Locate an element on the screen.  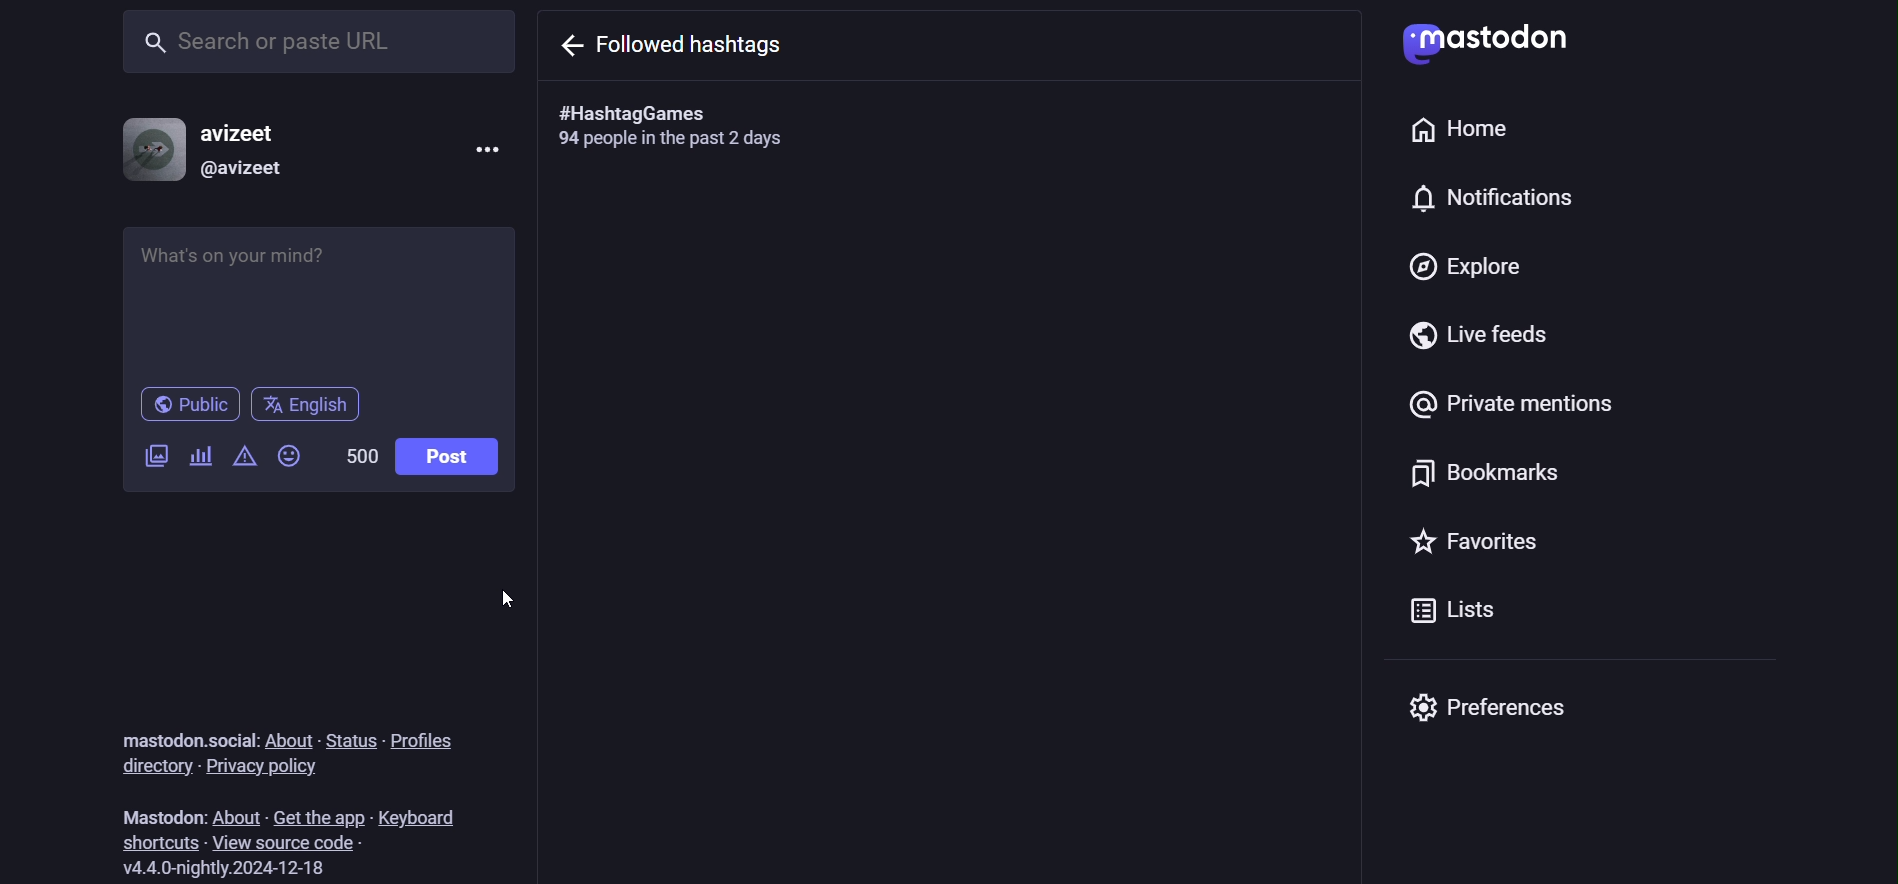
version is located at coordinates (243, 869).